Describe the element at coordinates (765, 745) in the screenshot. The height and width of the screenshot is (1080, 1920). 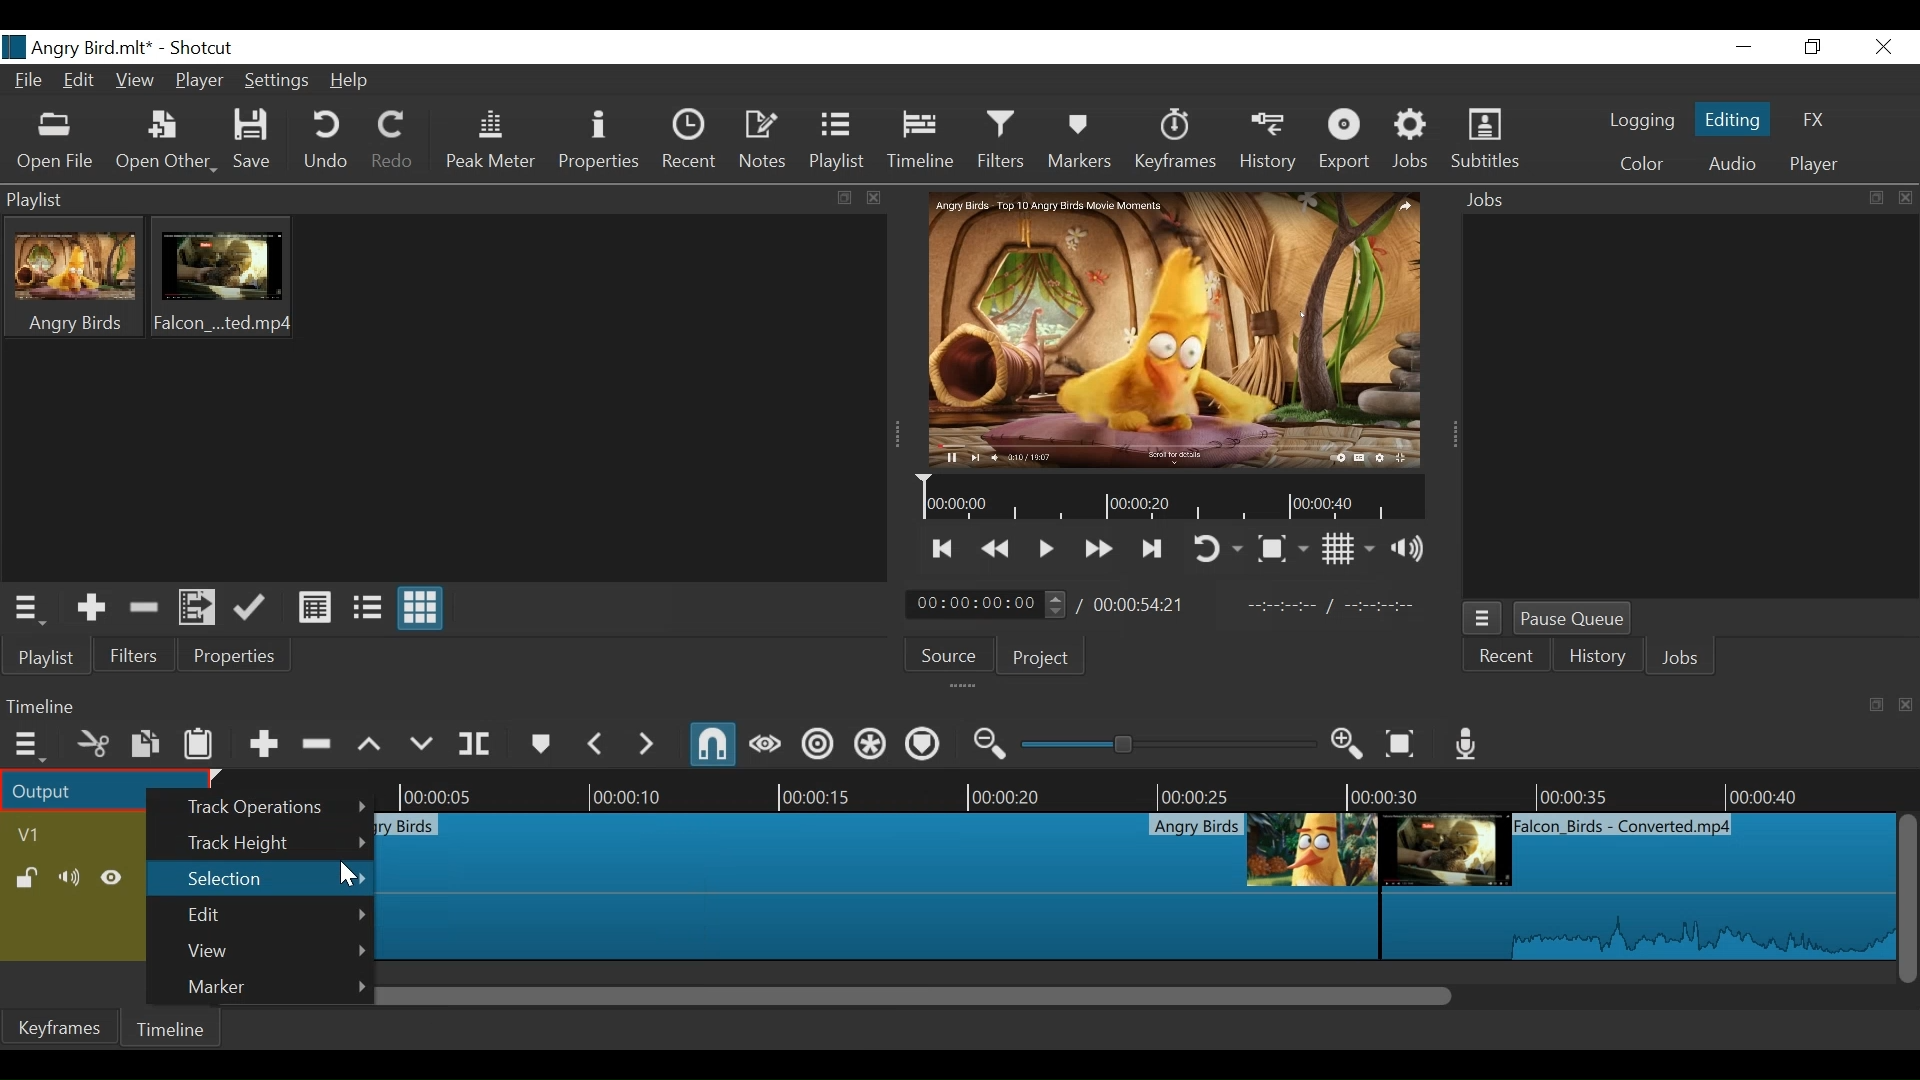
I see `Scrub while dragging` at that location.